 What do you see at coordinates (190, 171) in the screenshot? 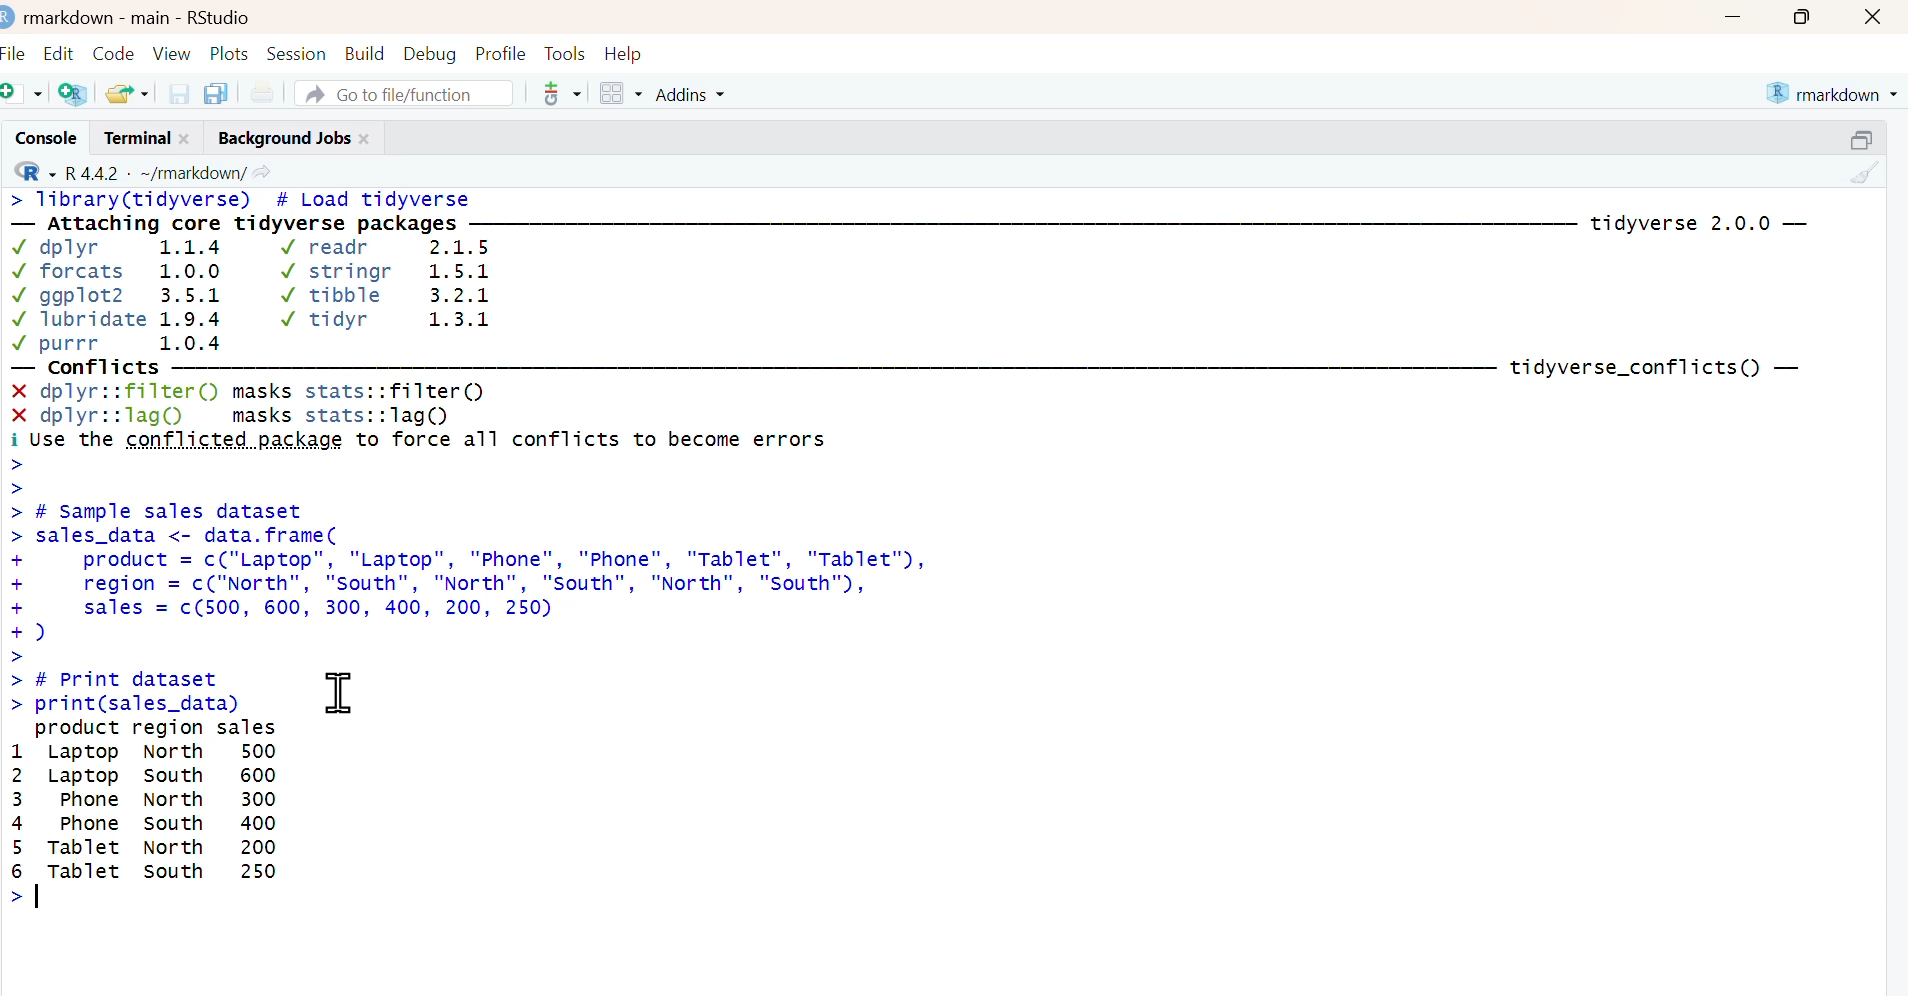
I see `~/markdown` at bounding box center [190, 171].